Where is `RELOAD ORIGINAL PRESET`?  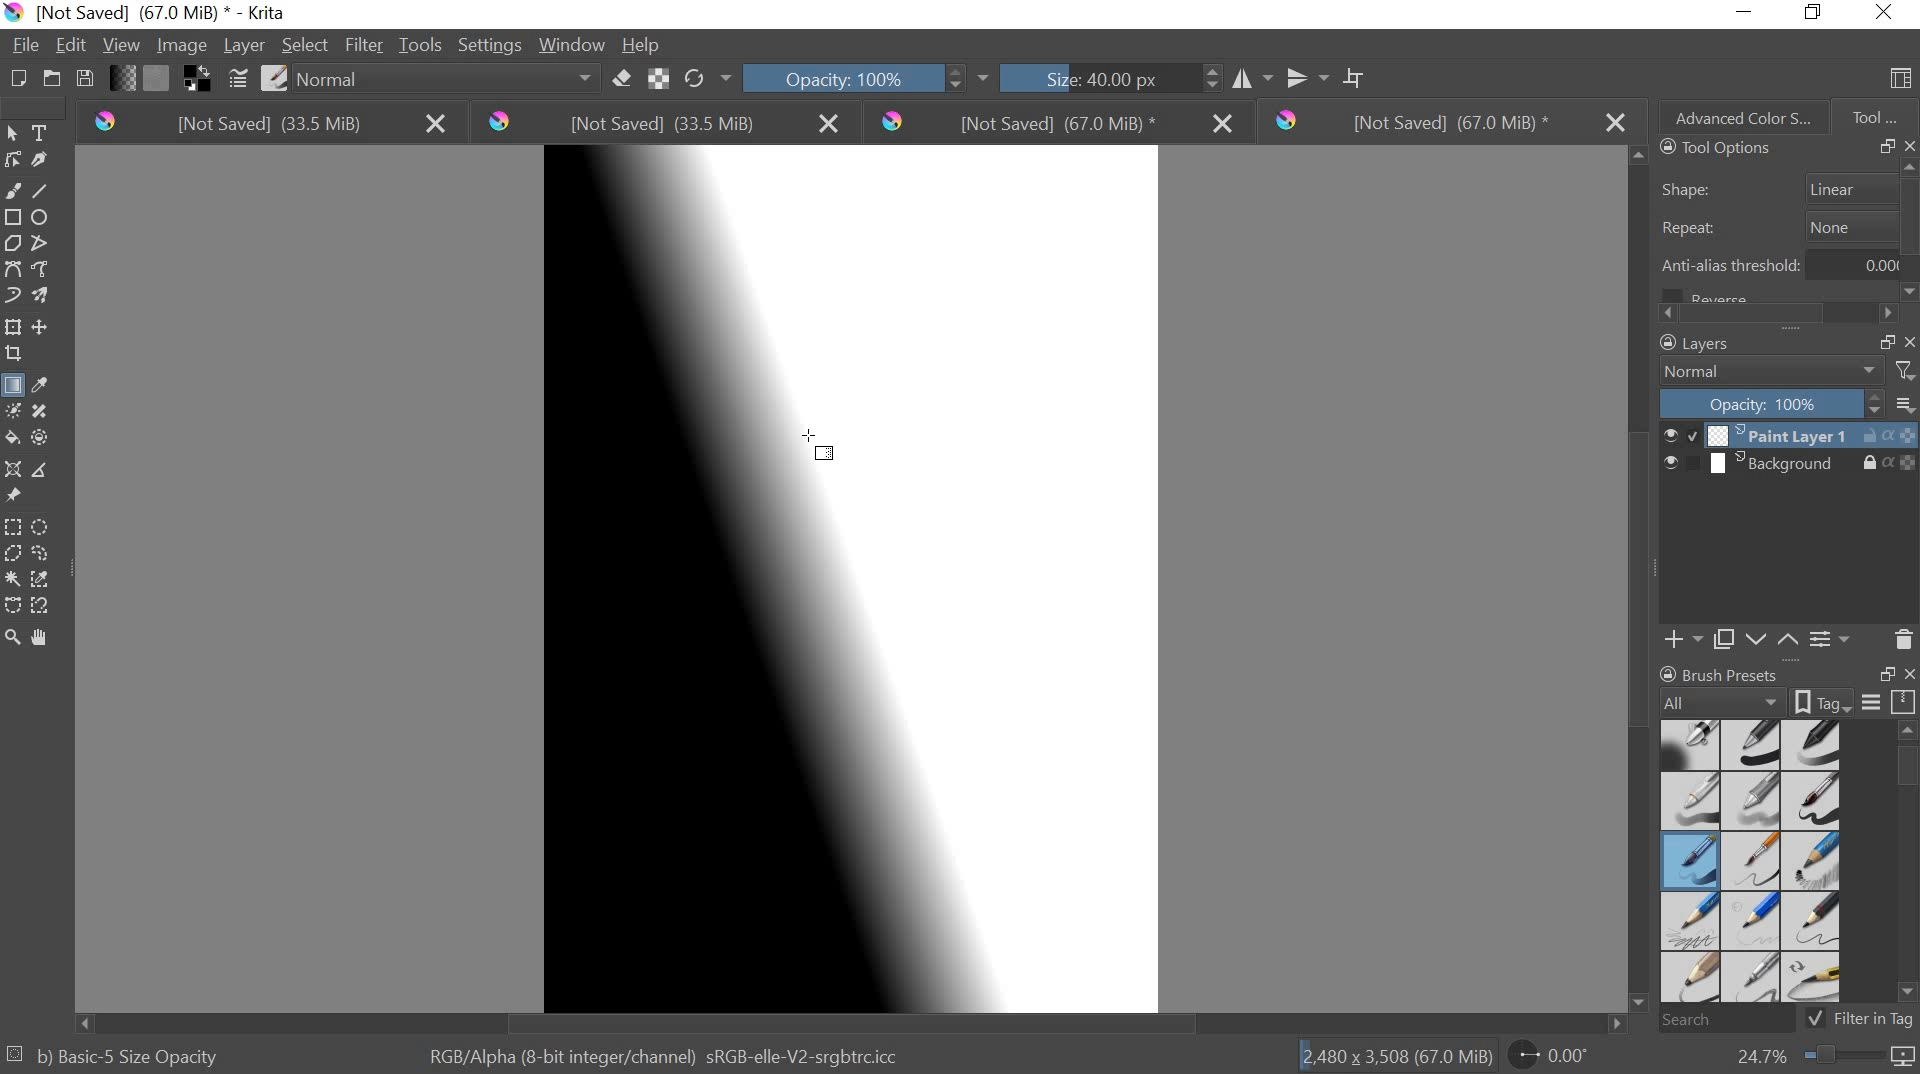
RELOAD ORIGINAL PRESET is located at coordinates (712, 76).